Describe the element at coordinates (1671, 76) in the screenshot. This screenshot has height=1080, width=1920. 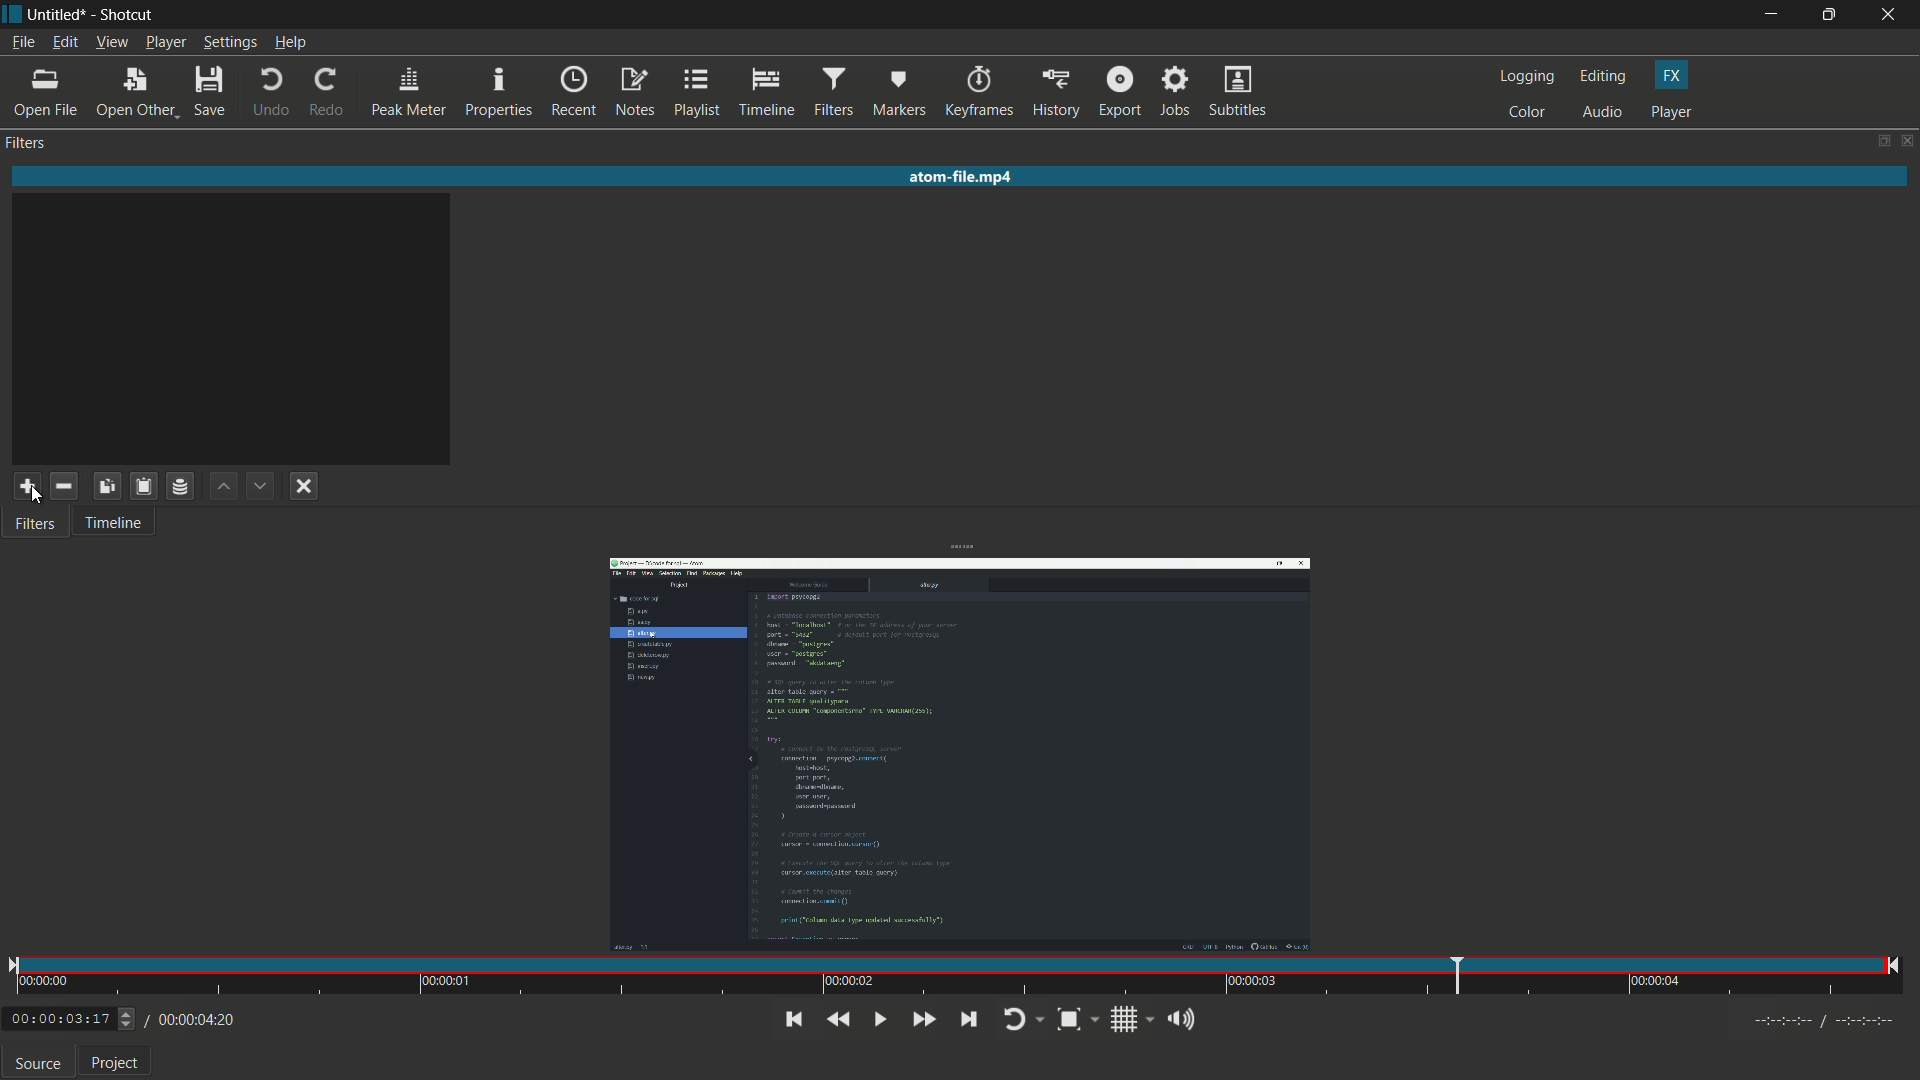
I see `fx` at that location.